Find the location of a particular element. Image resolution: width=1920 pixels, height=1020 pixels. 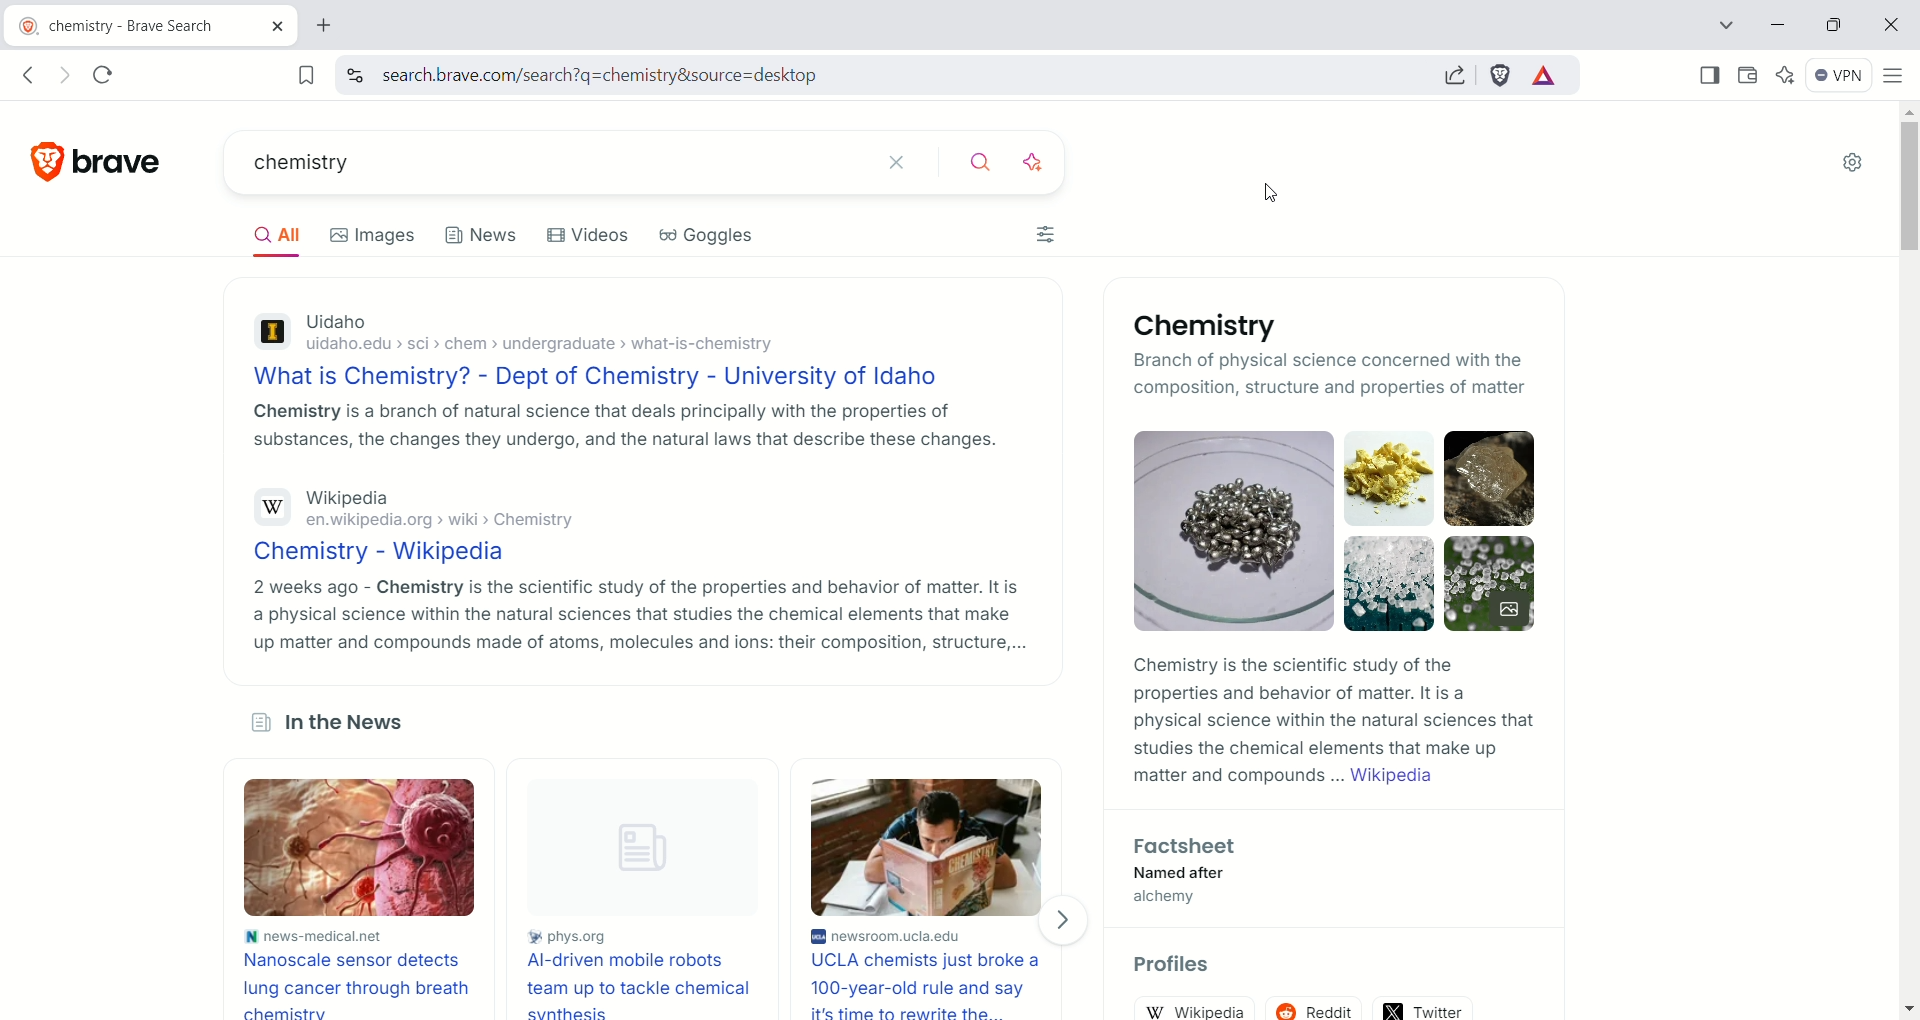

search tabs is located at coordinates (1726, 25).